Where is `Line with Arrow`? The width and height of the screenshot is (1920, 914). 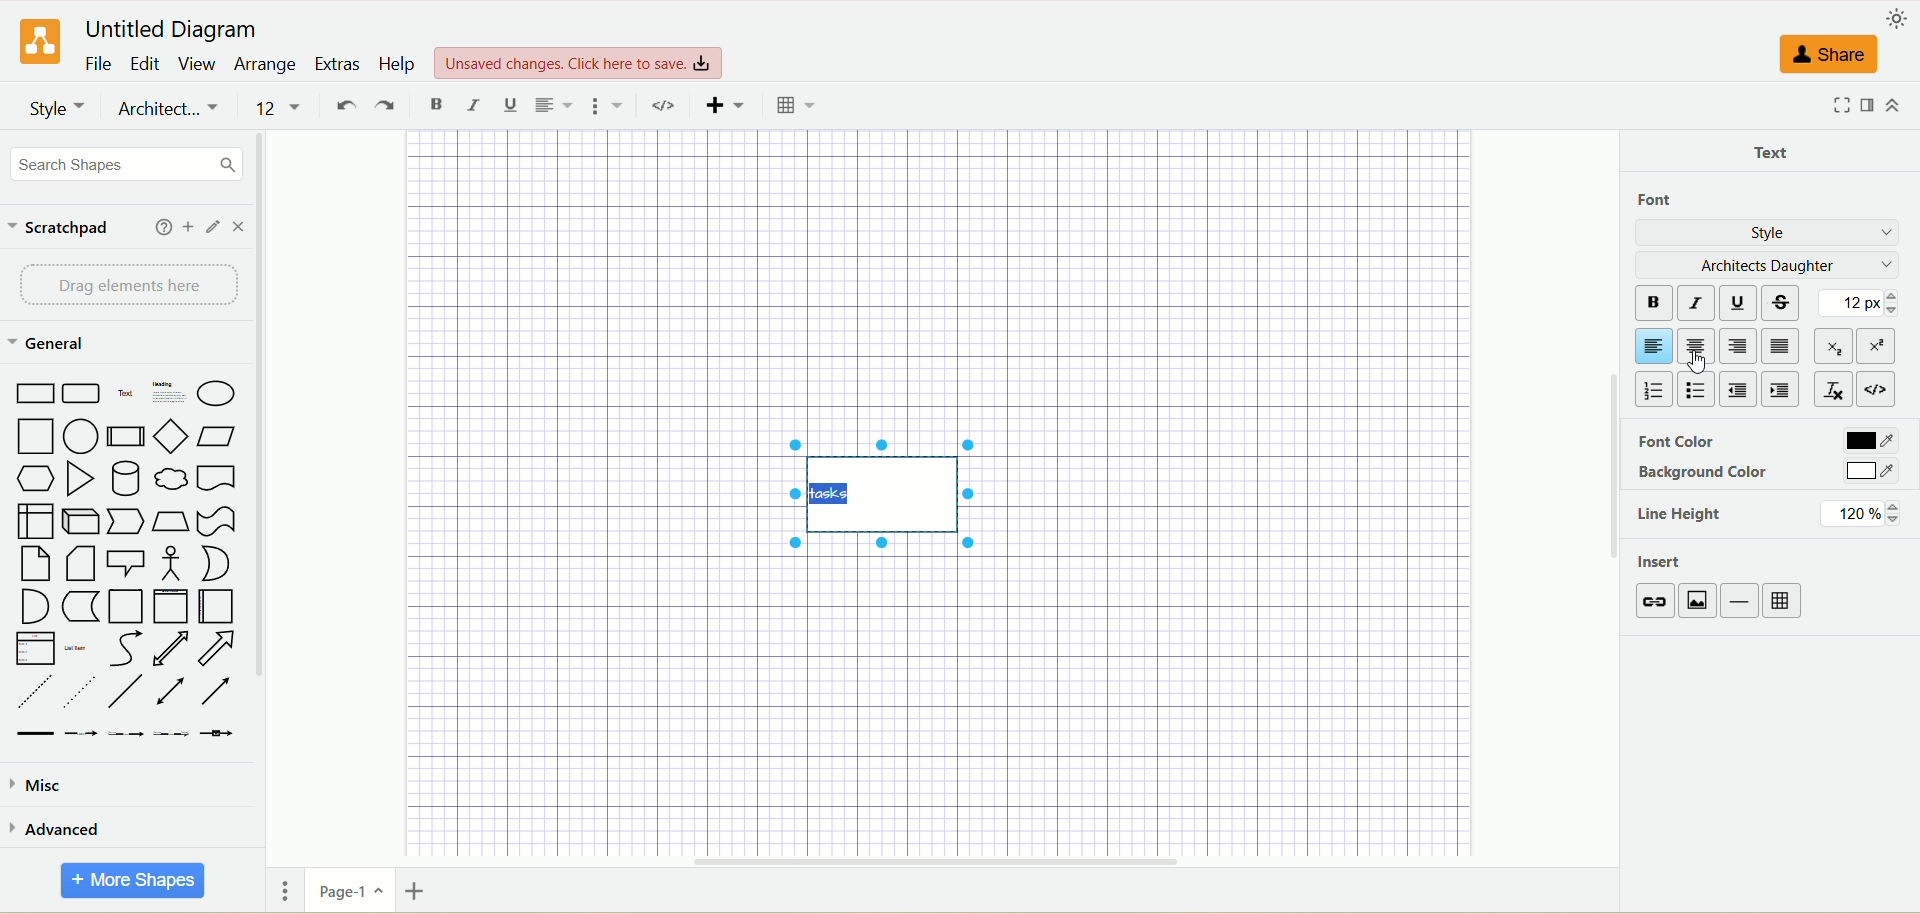
Line with Arrow is located at coordinates (218, 692).